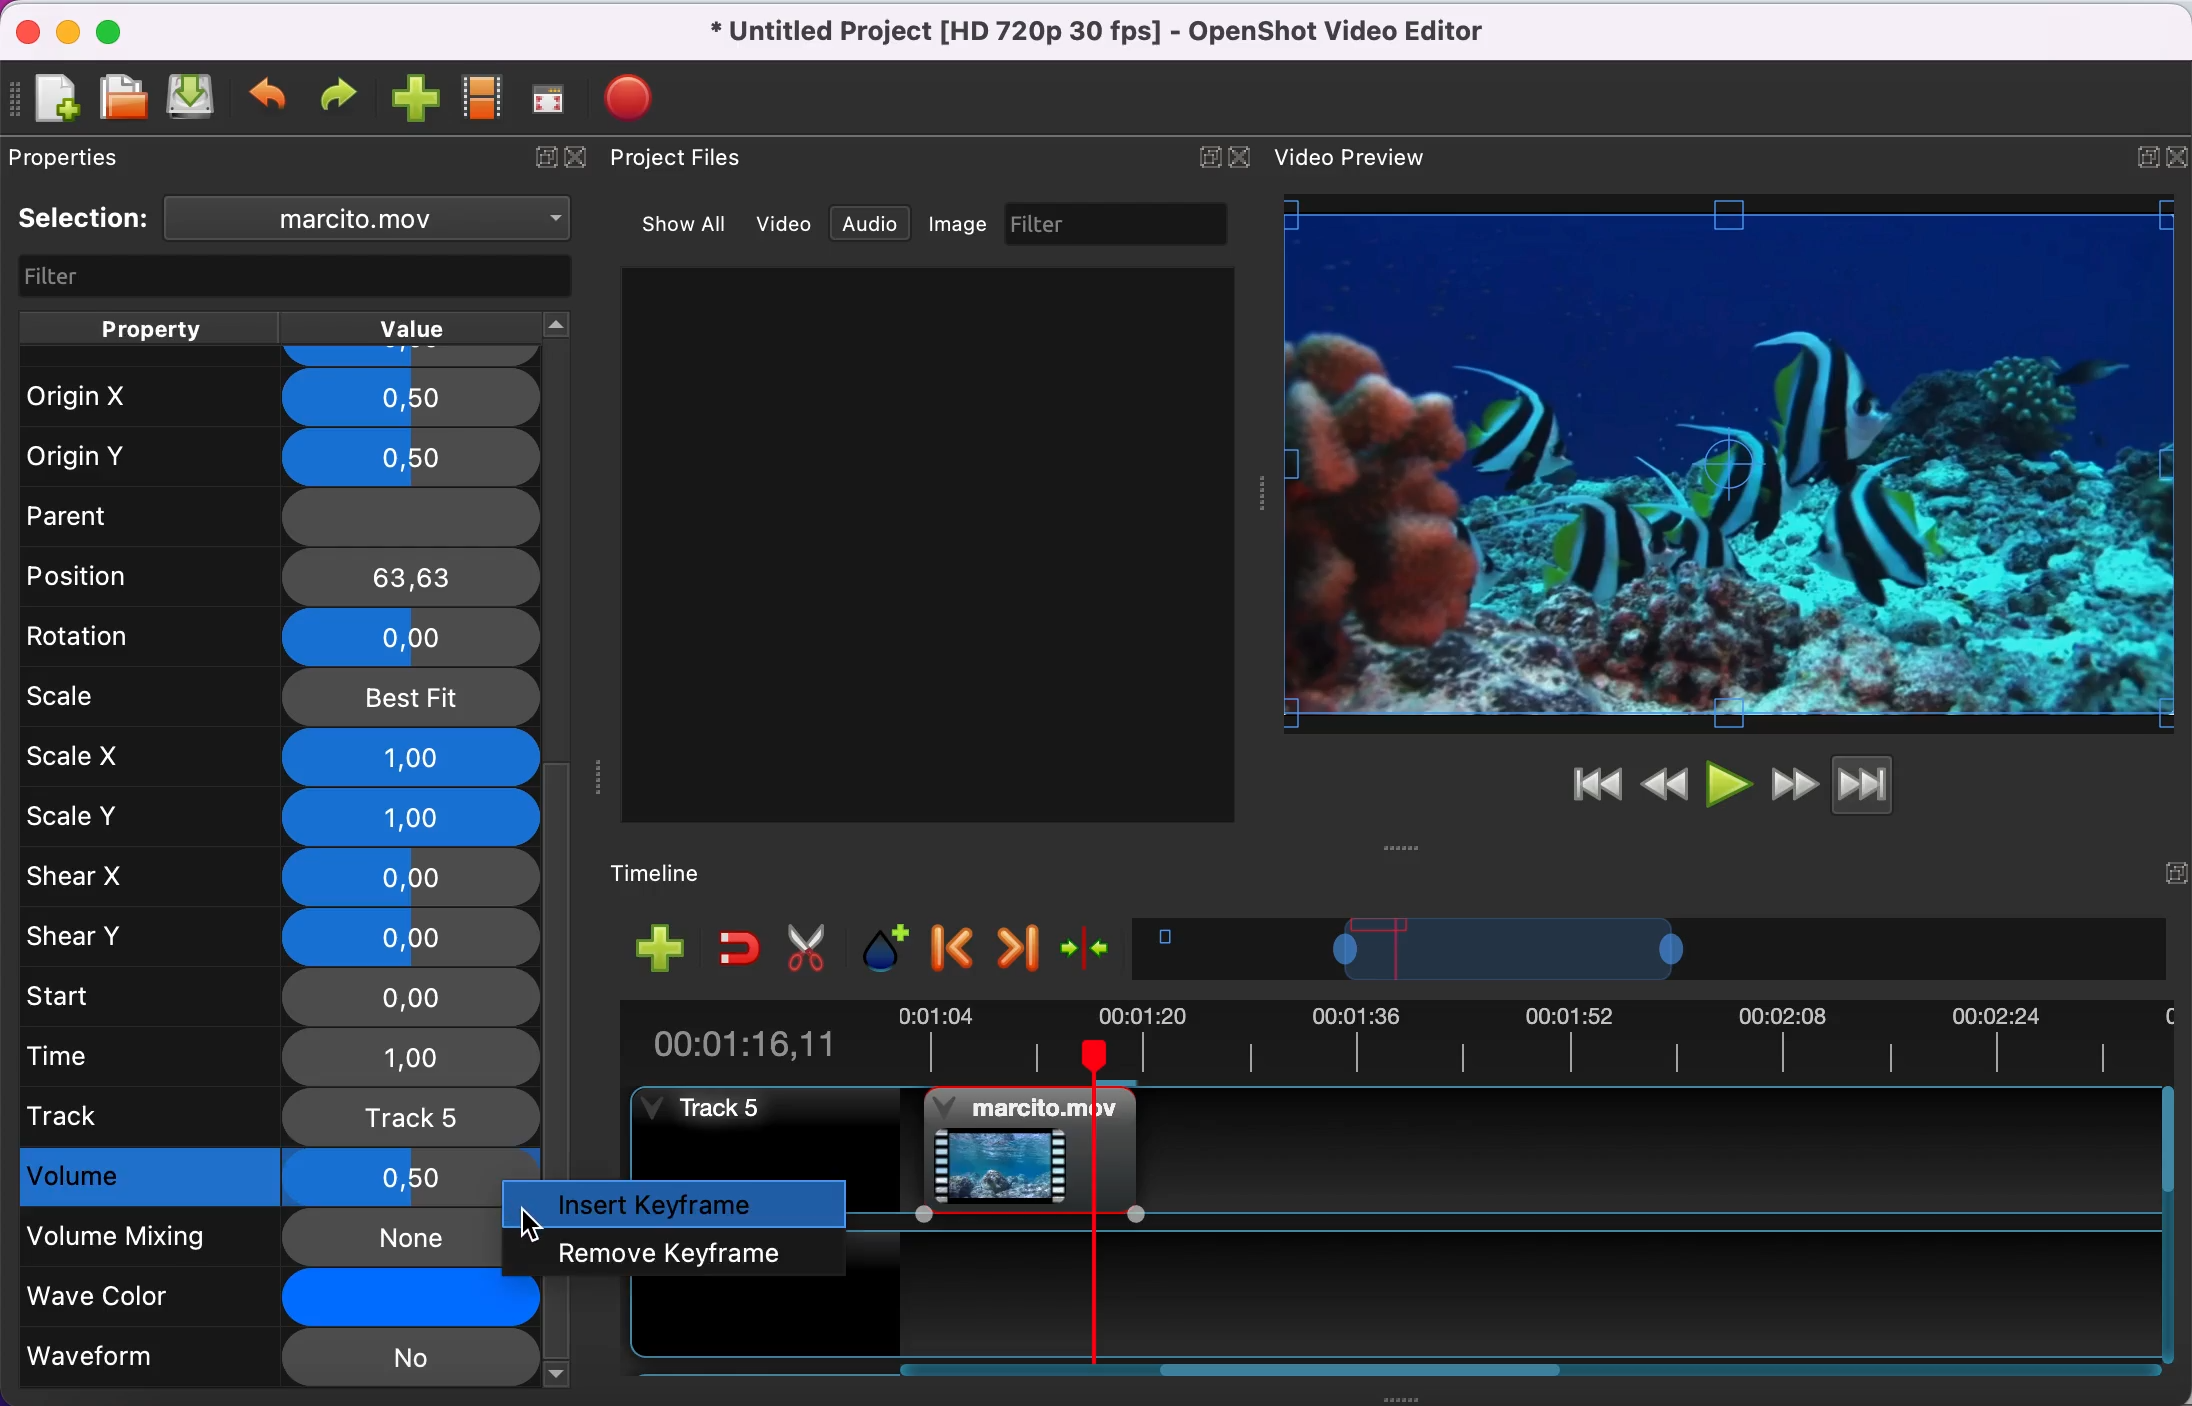 The width and height of the screenshot is (2192, 1406). What do you see at coordinates (682, 1205) in the screenshot?
I see `insert keyframe` at bounding box center [682, 1205].